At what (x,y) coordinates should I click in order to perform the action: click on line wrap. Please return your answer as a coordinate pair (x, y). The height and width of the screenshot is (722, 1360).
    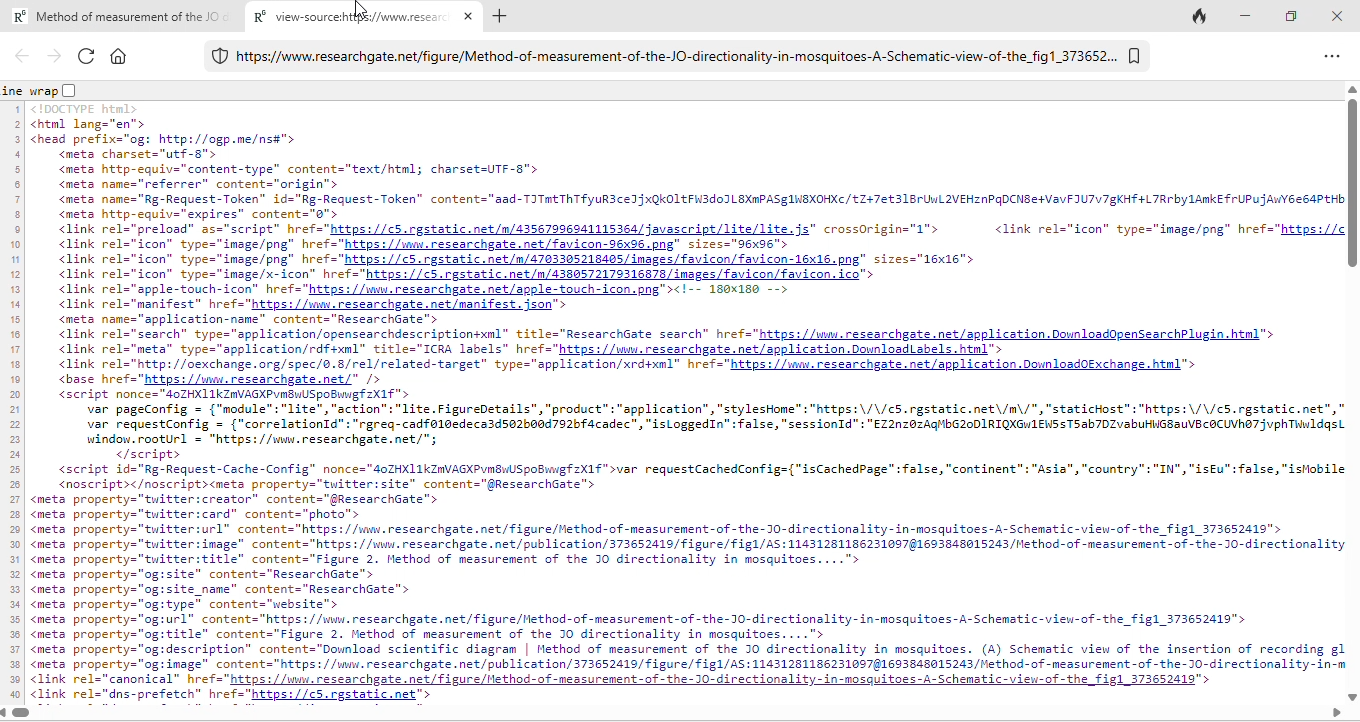
    Looking at the image, I should click on (42, 89).